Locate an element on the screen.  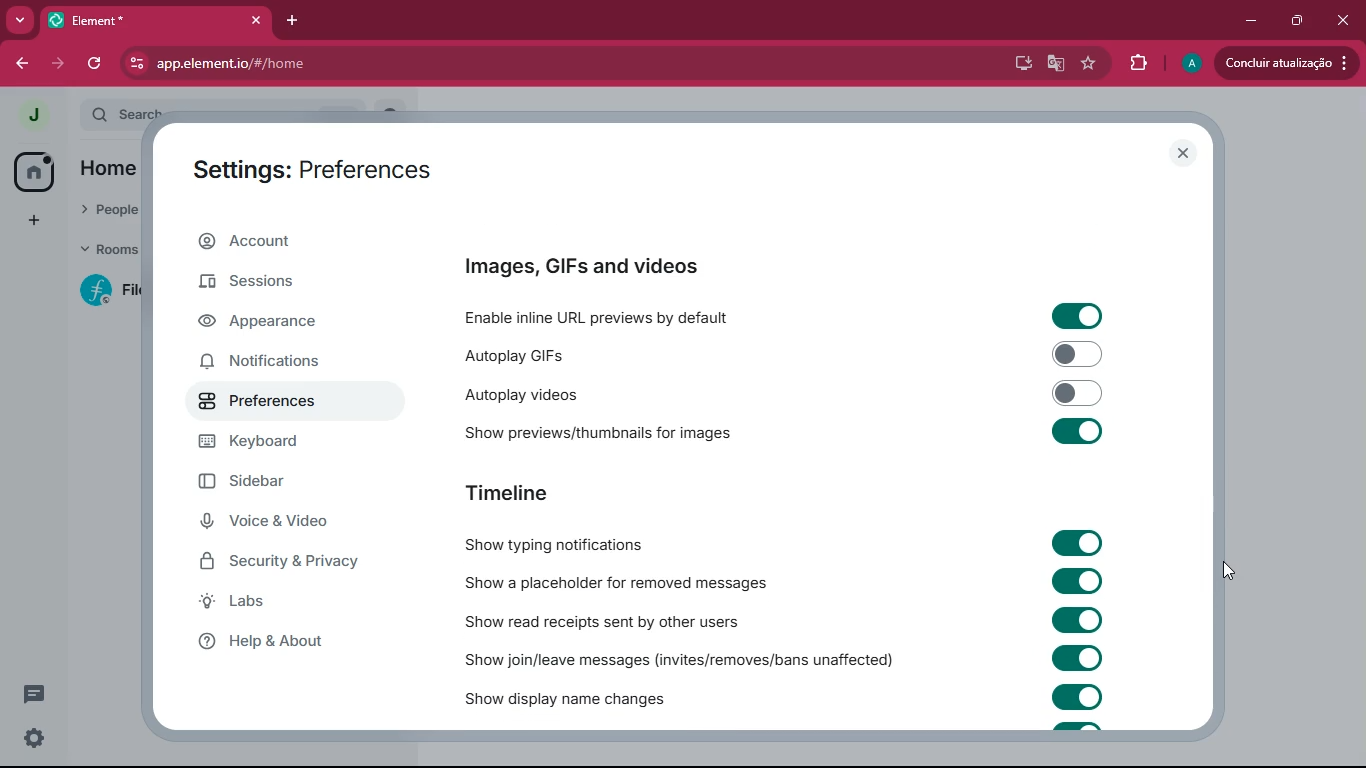
add is located at coordinates (34, 223).